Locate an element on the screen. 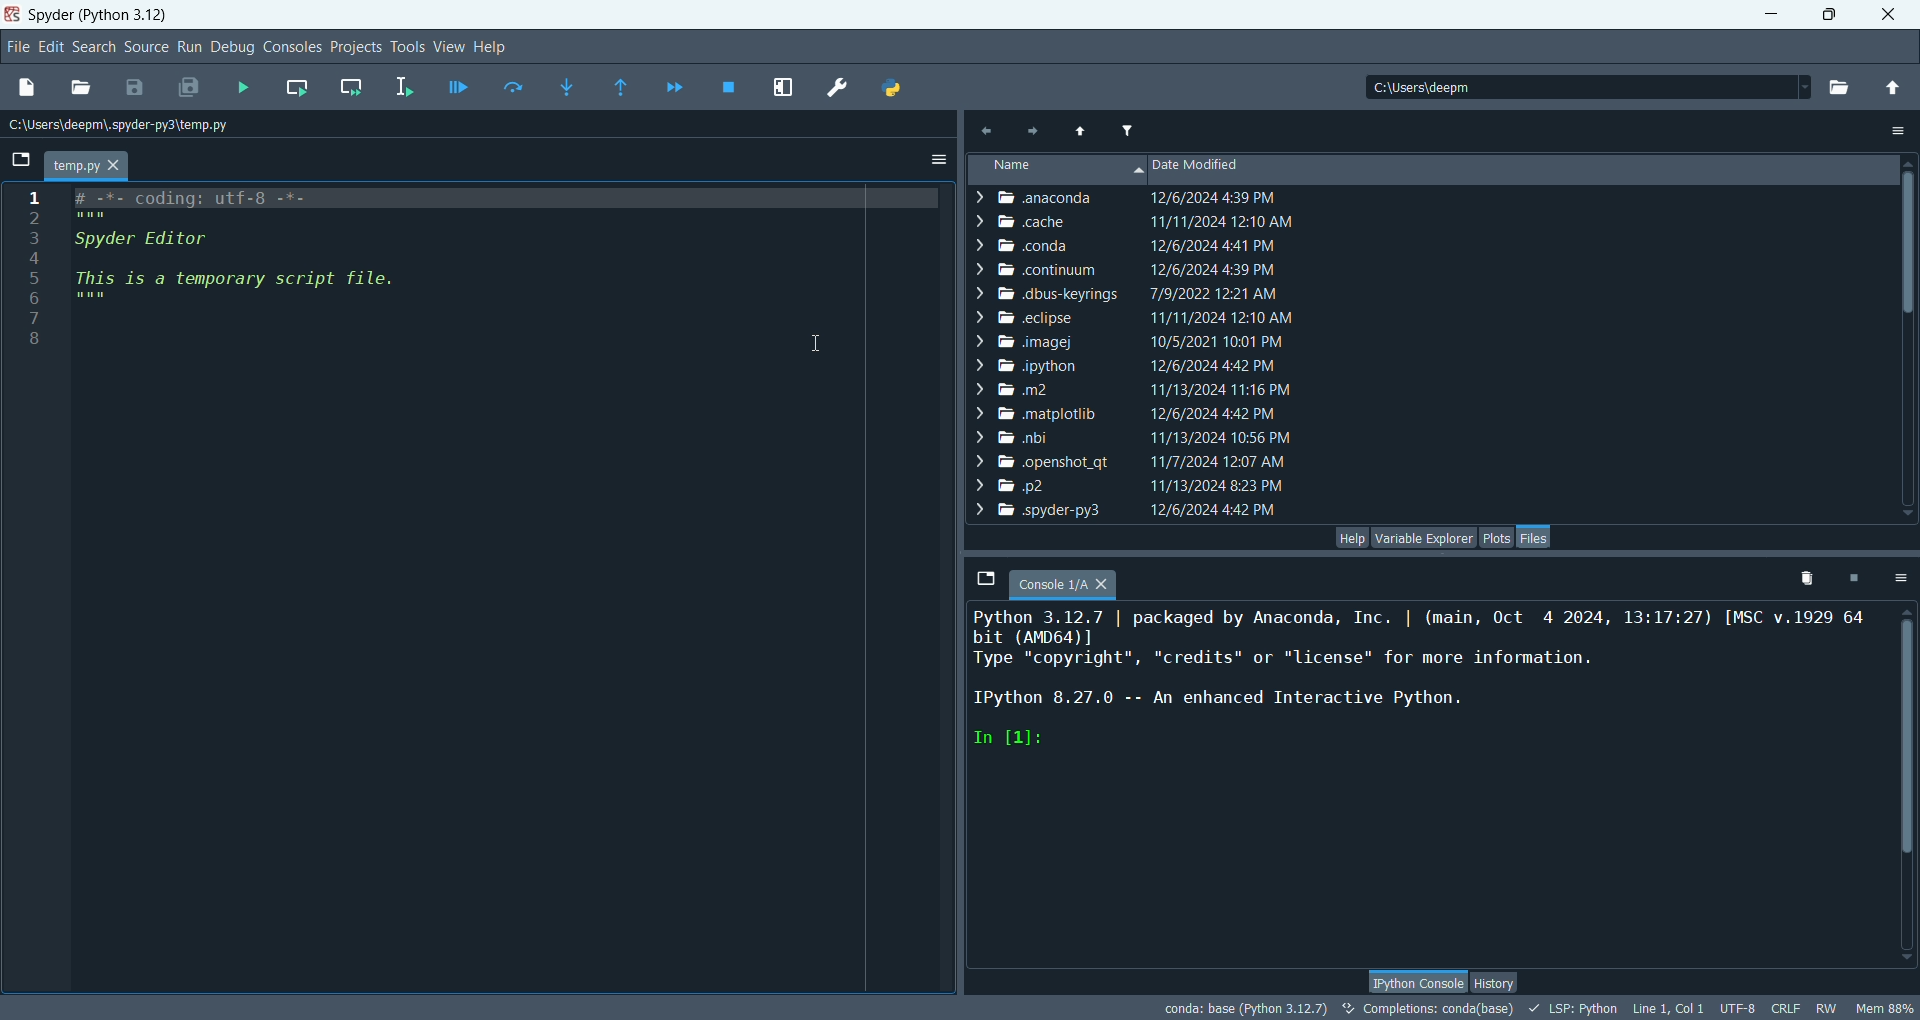 Image resolution: width=1920 pixels, height=1020 pixels. previous is located at coordinates (986, 129).